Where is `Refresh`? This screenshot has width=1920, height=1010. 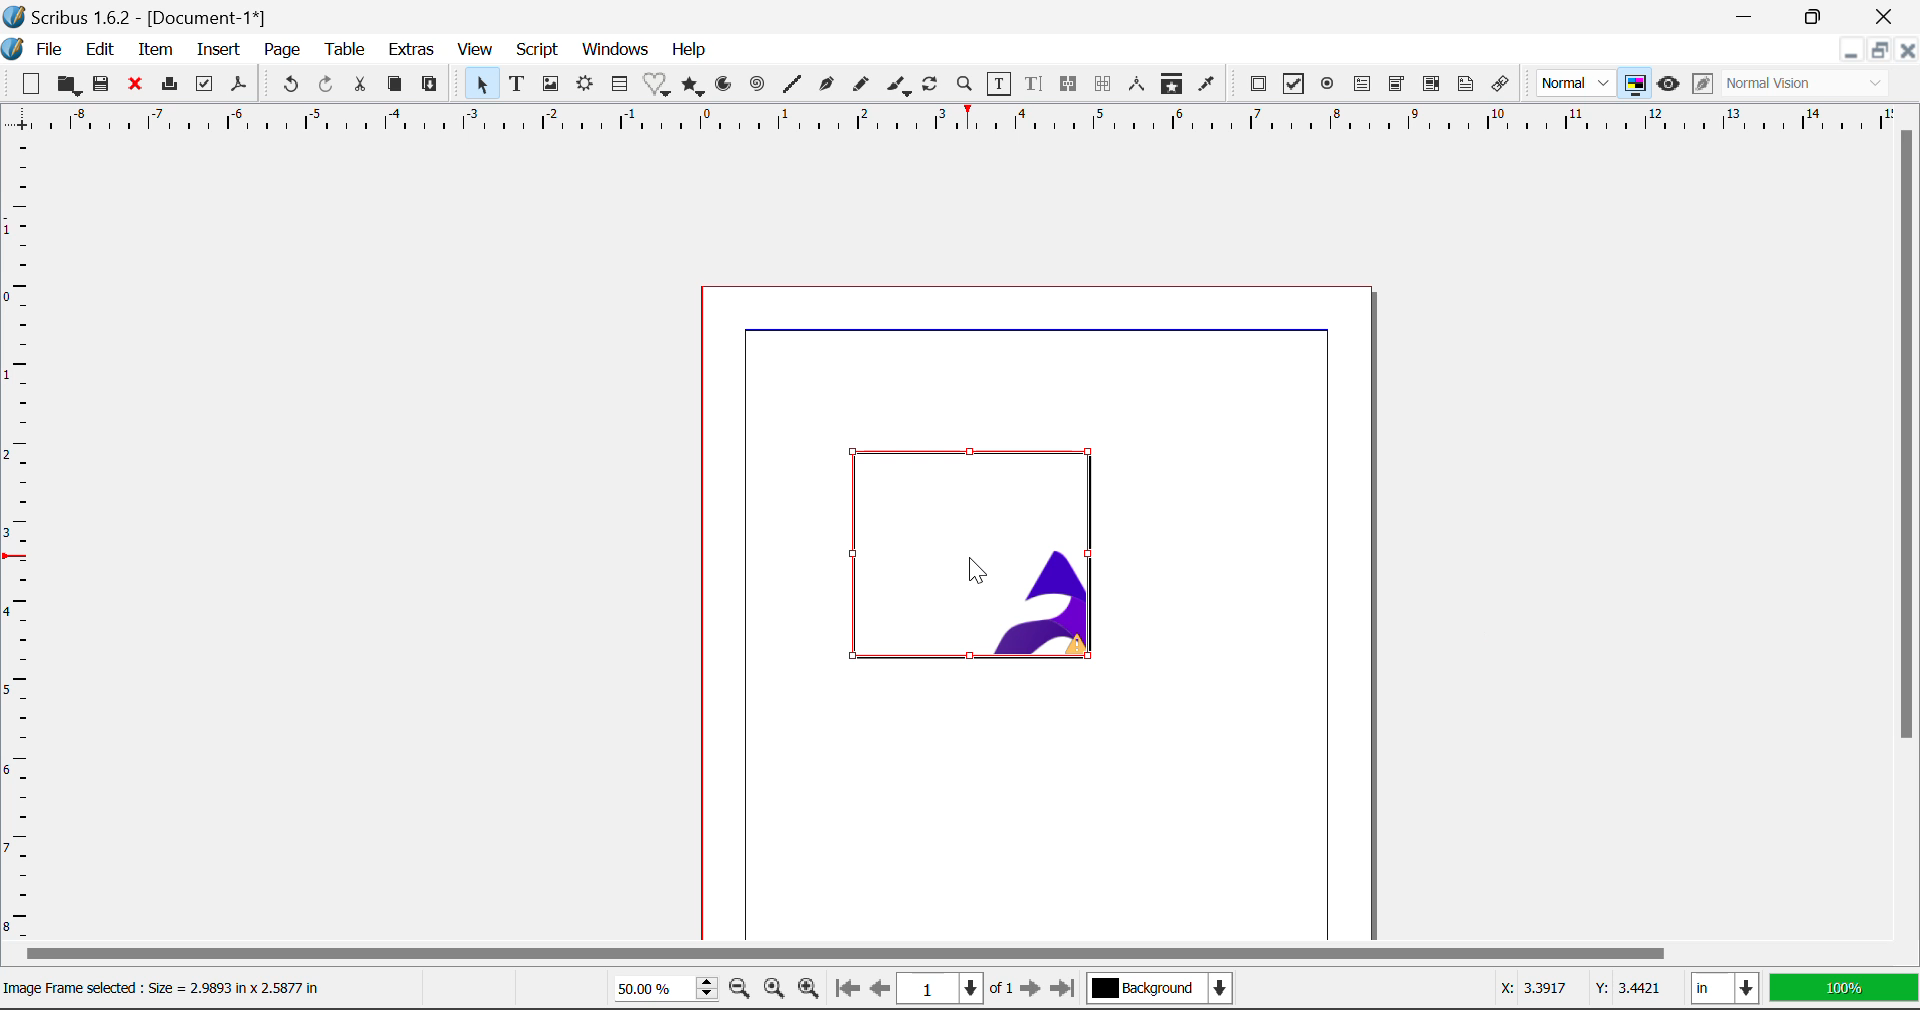
Refresh is located at coordinates (934, 87).